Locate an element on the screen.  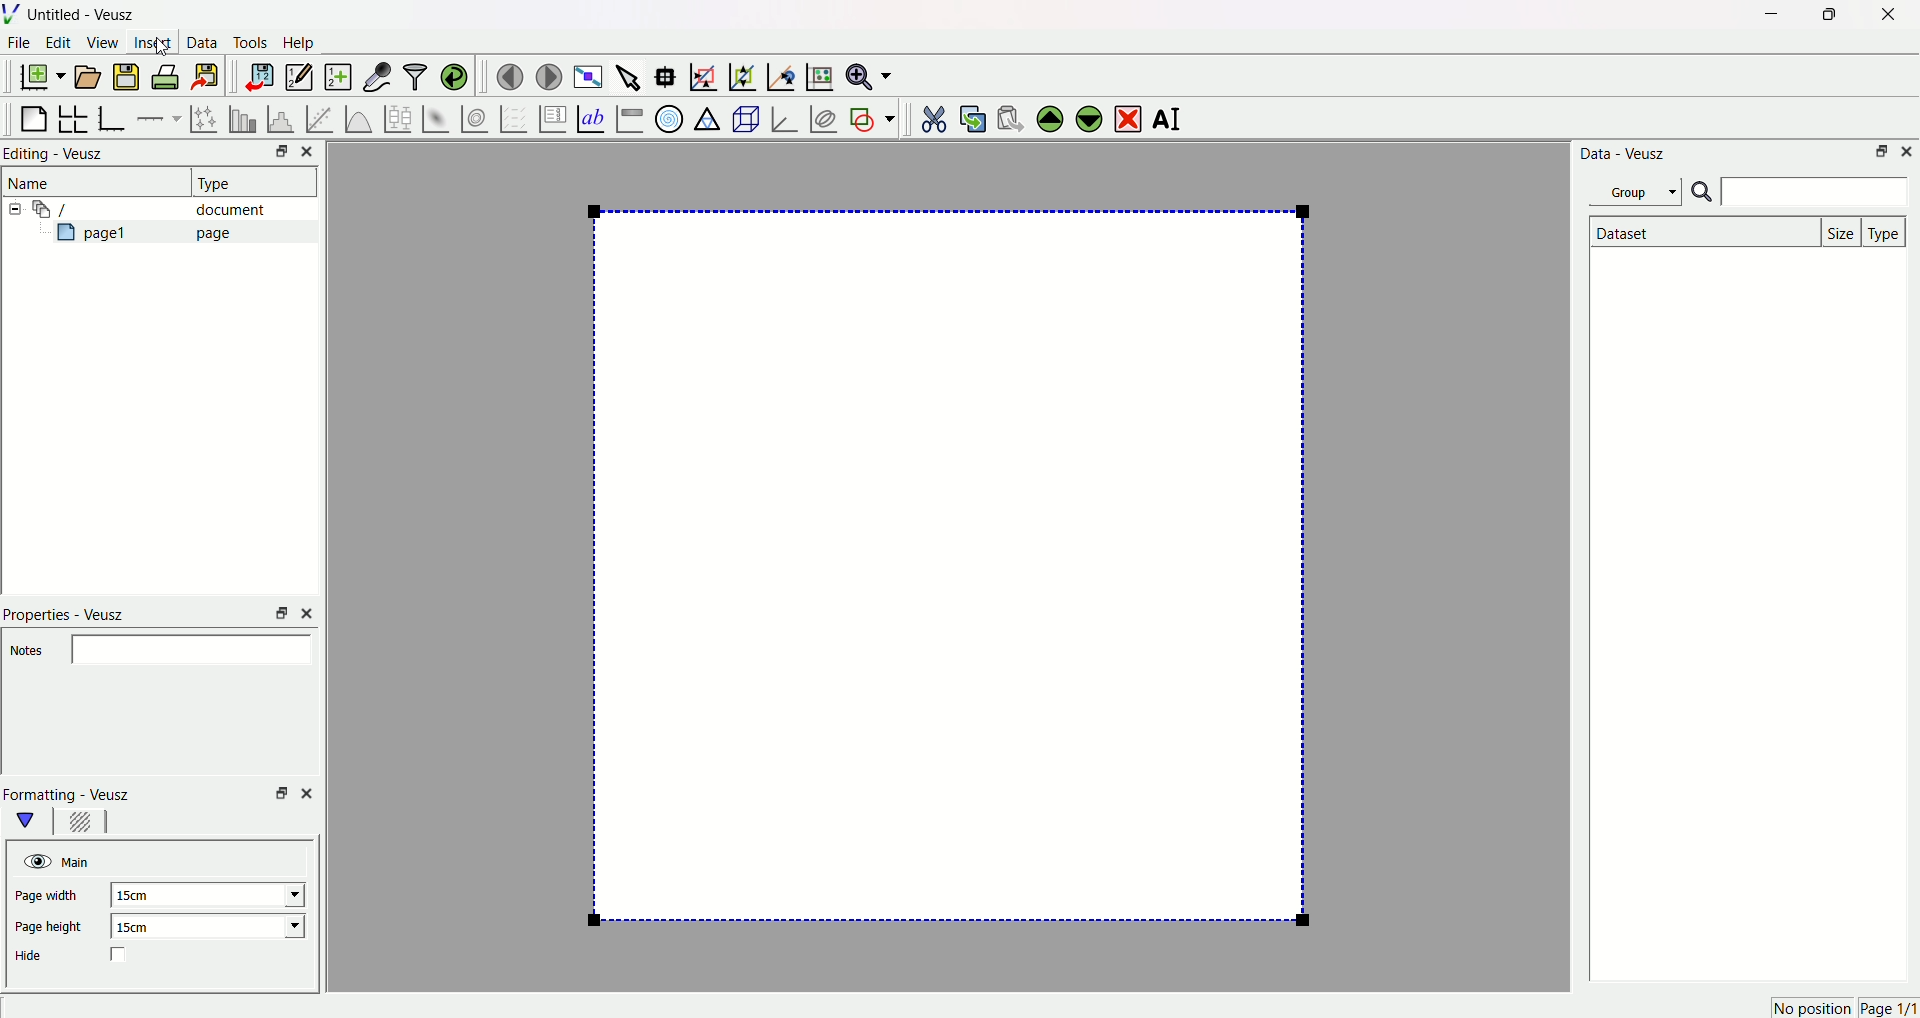
View is located at coordinates (103, 44).